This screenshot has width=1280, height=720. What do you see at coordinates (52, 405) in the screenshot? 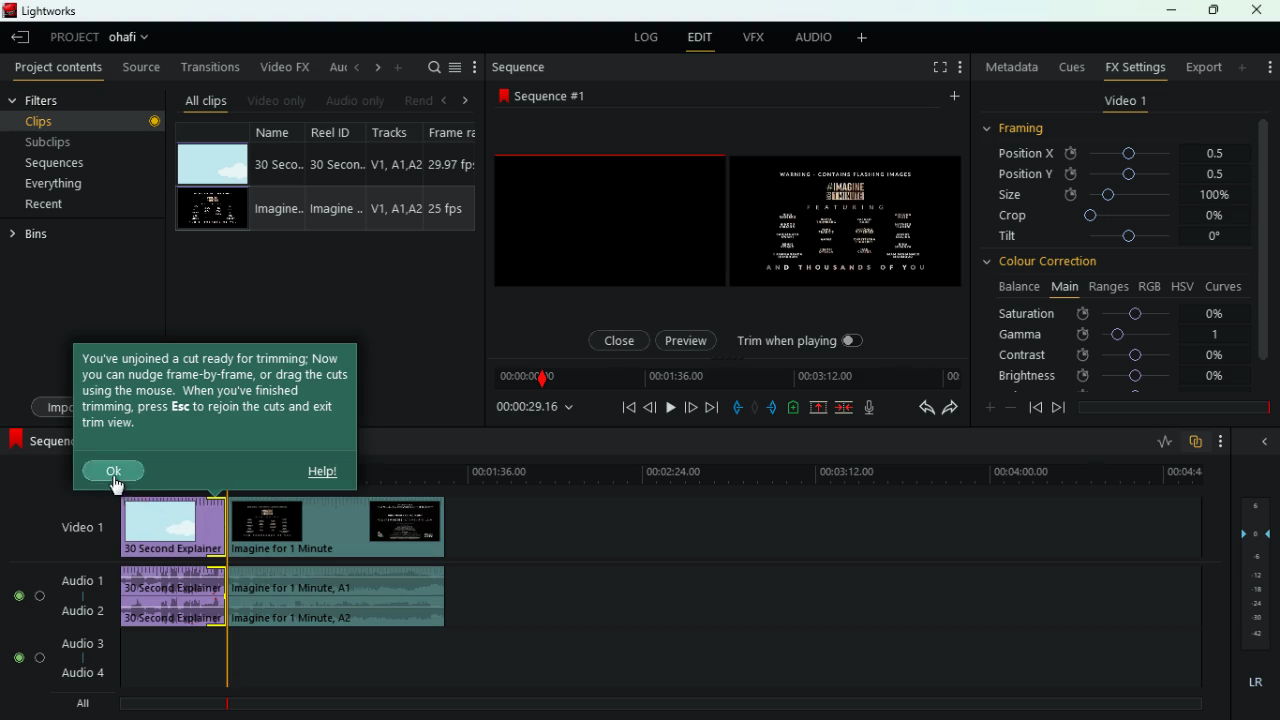
I see `import clips` at bounding box center [52, 405].